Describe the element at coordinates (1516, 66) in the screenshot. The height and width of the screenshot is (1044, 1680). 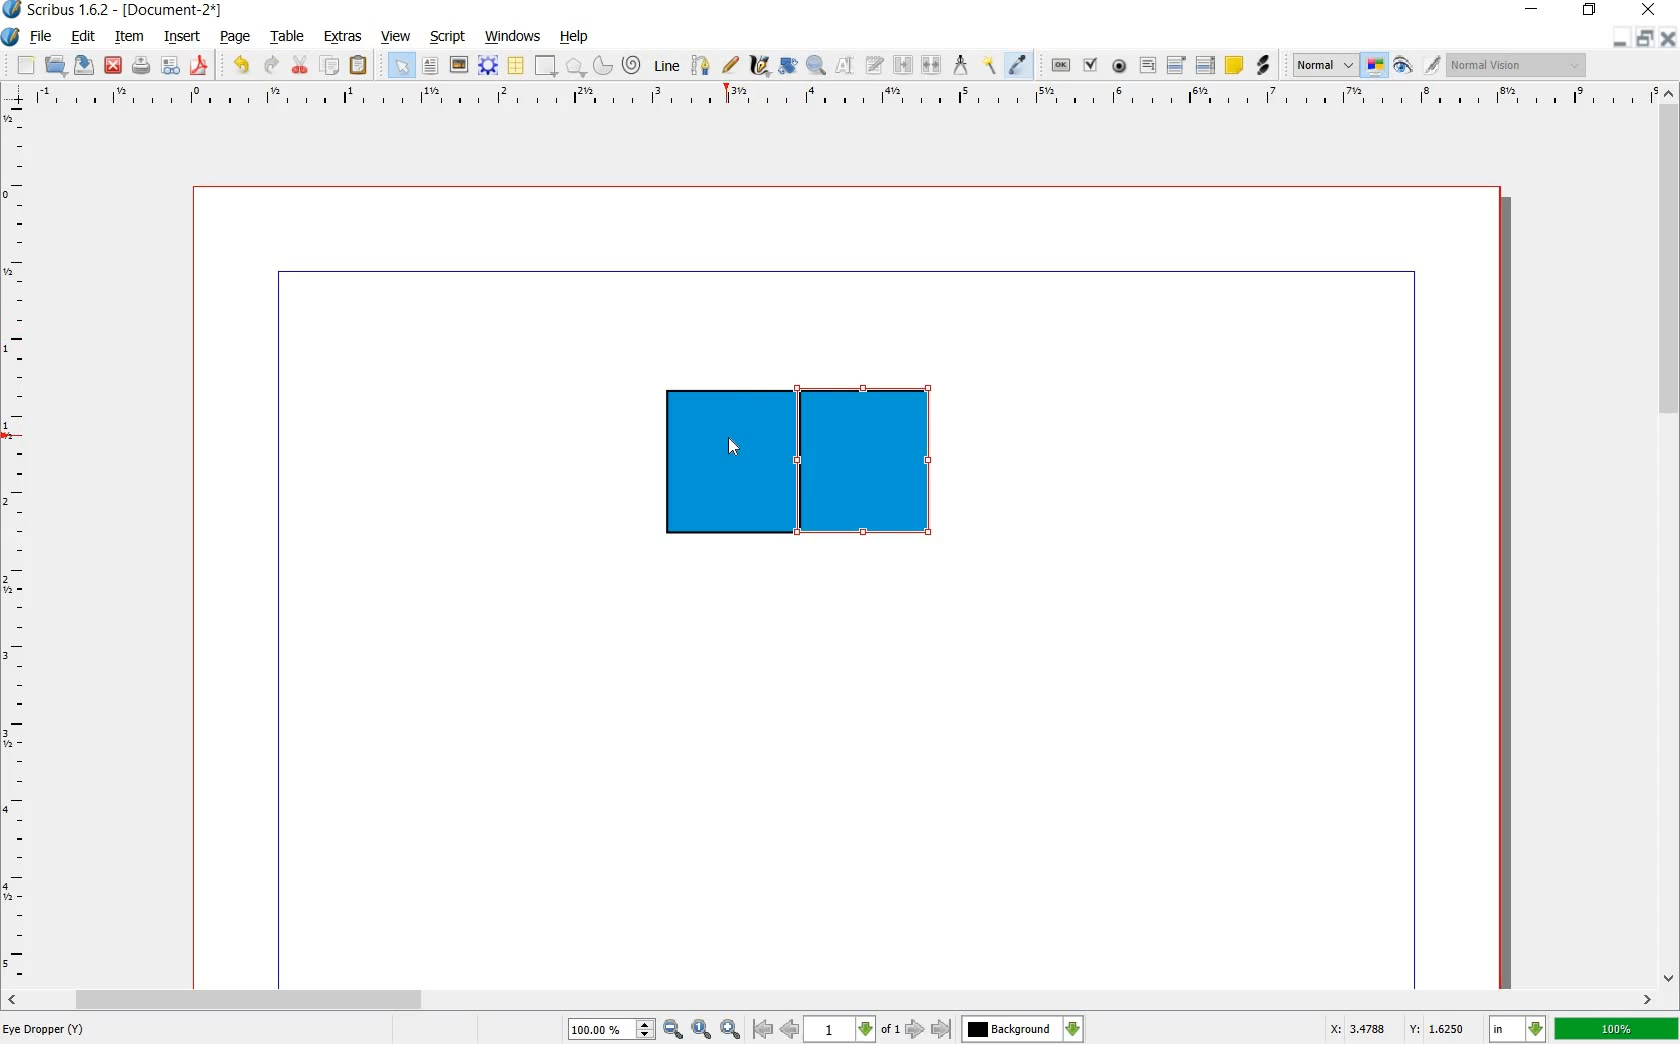
I see `normal vision` at that location.